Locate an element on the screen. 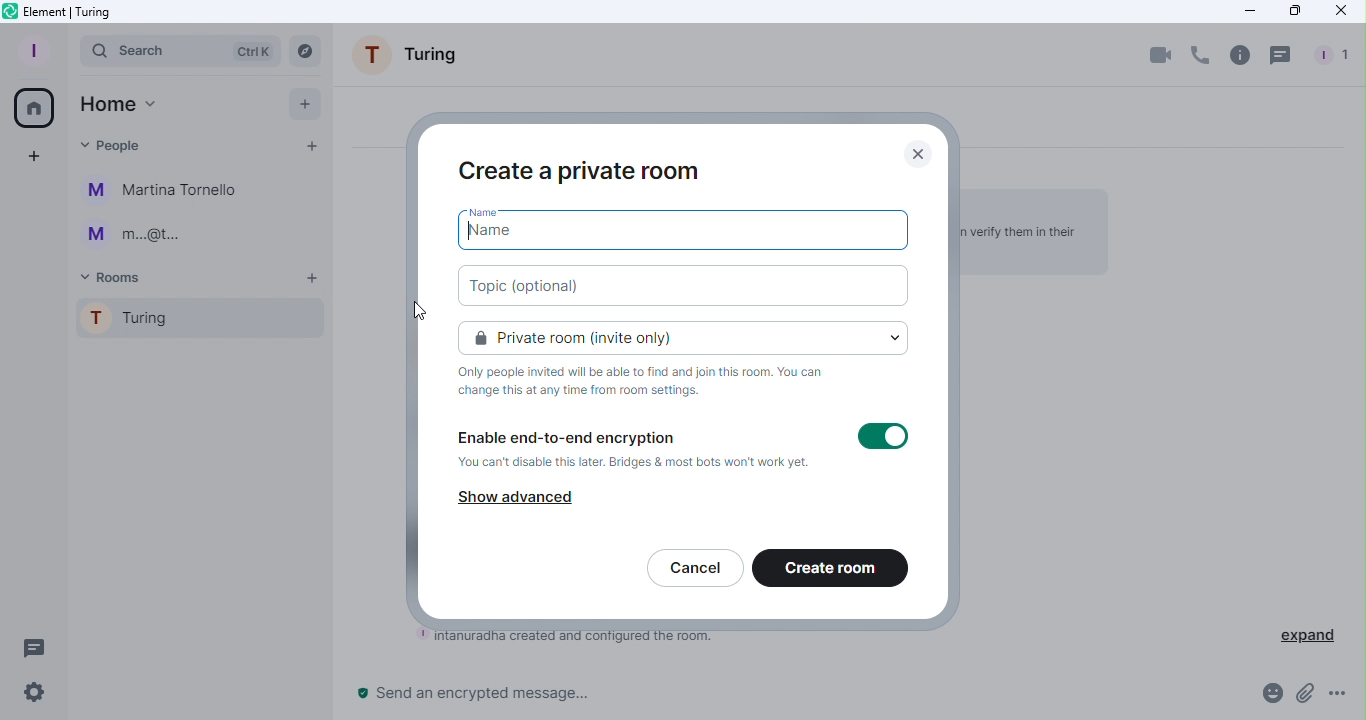 The height and width of the screenshot is (720, 1366). Rooms is located at coordinates (116, 276).